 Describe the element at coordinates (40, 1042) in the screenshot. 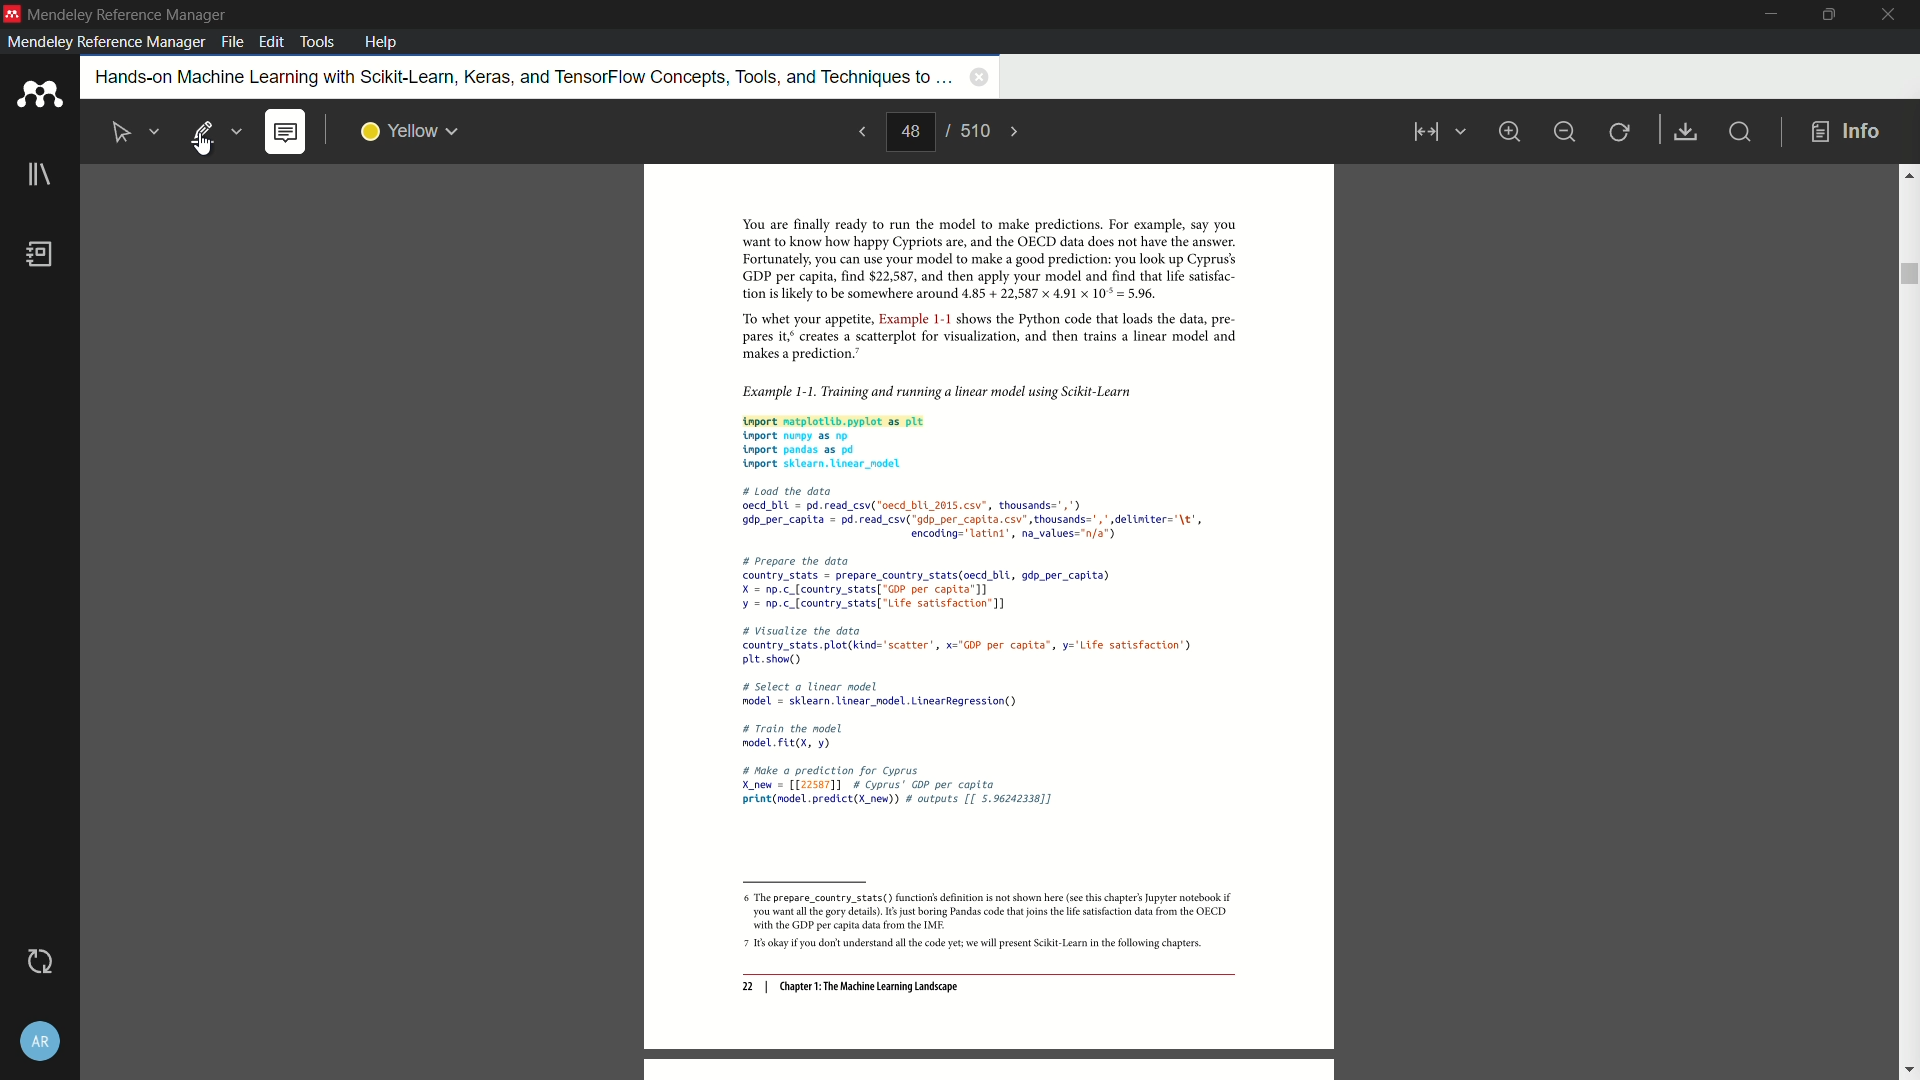

I see `account and help` at that location.